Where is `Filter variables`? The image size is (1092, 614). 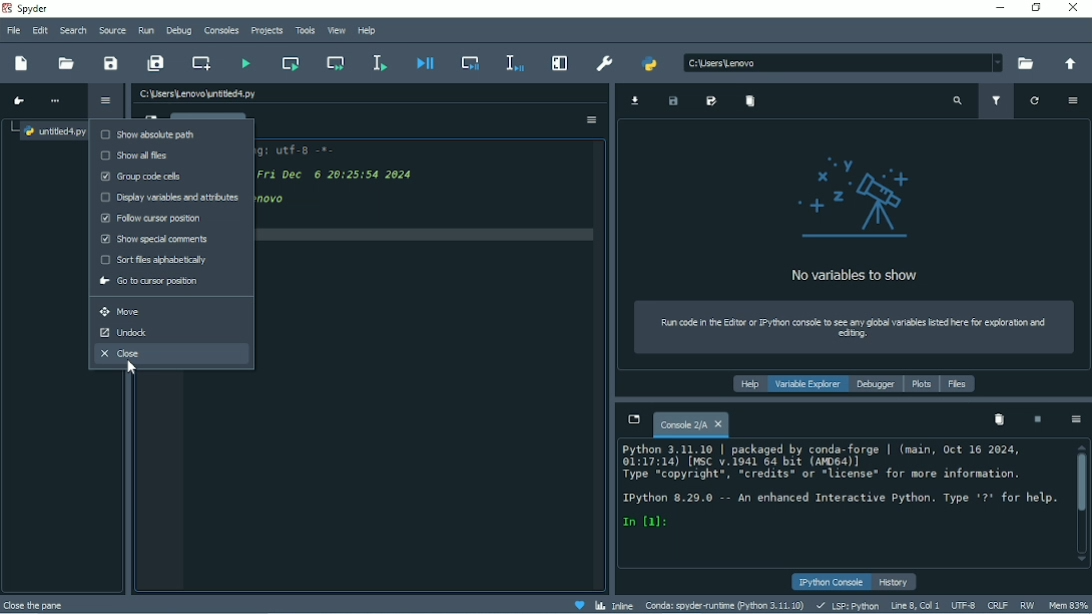 Filter variables is located at coordinates (996, 103).